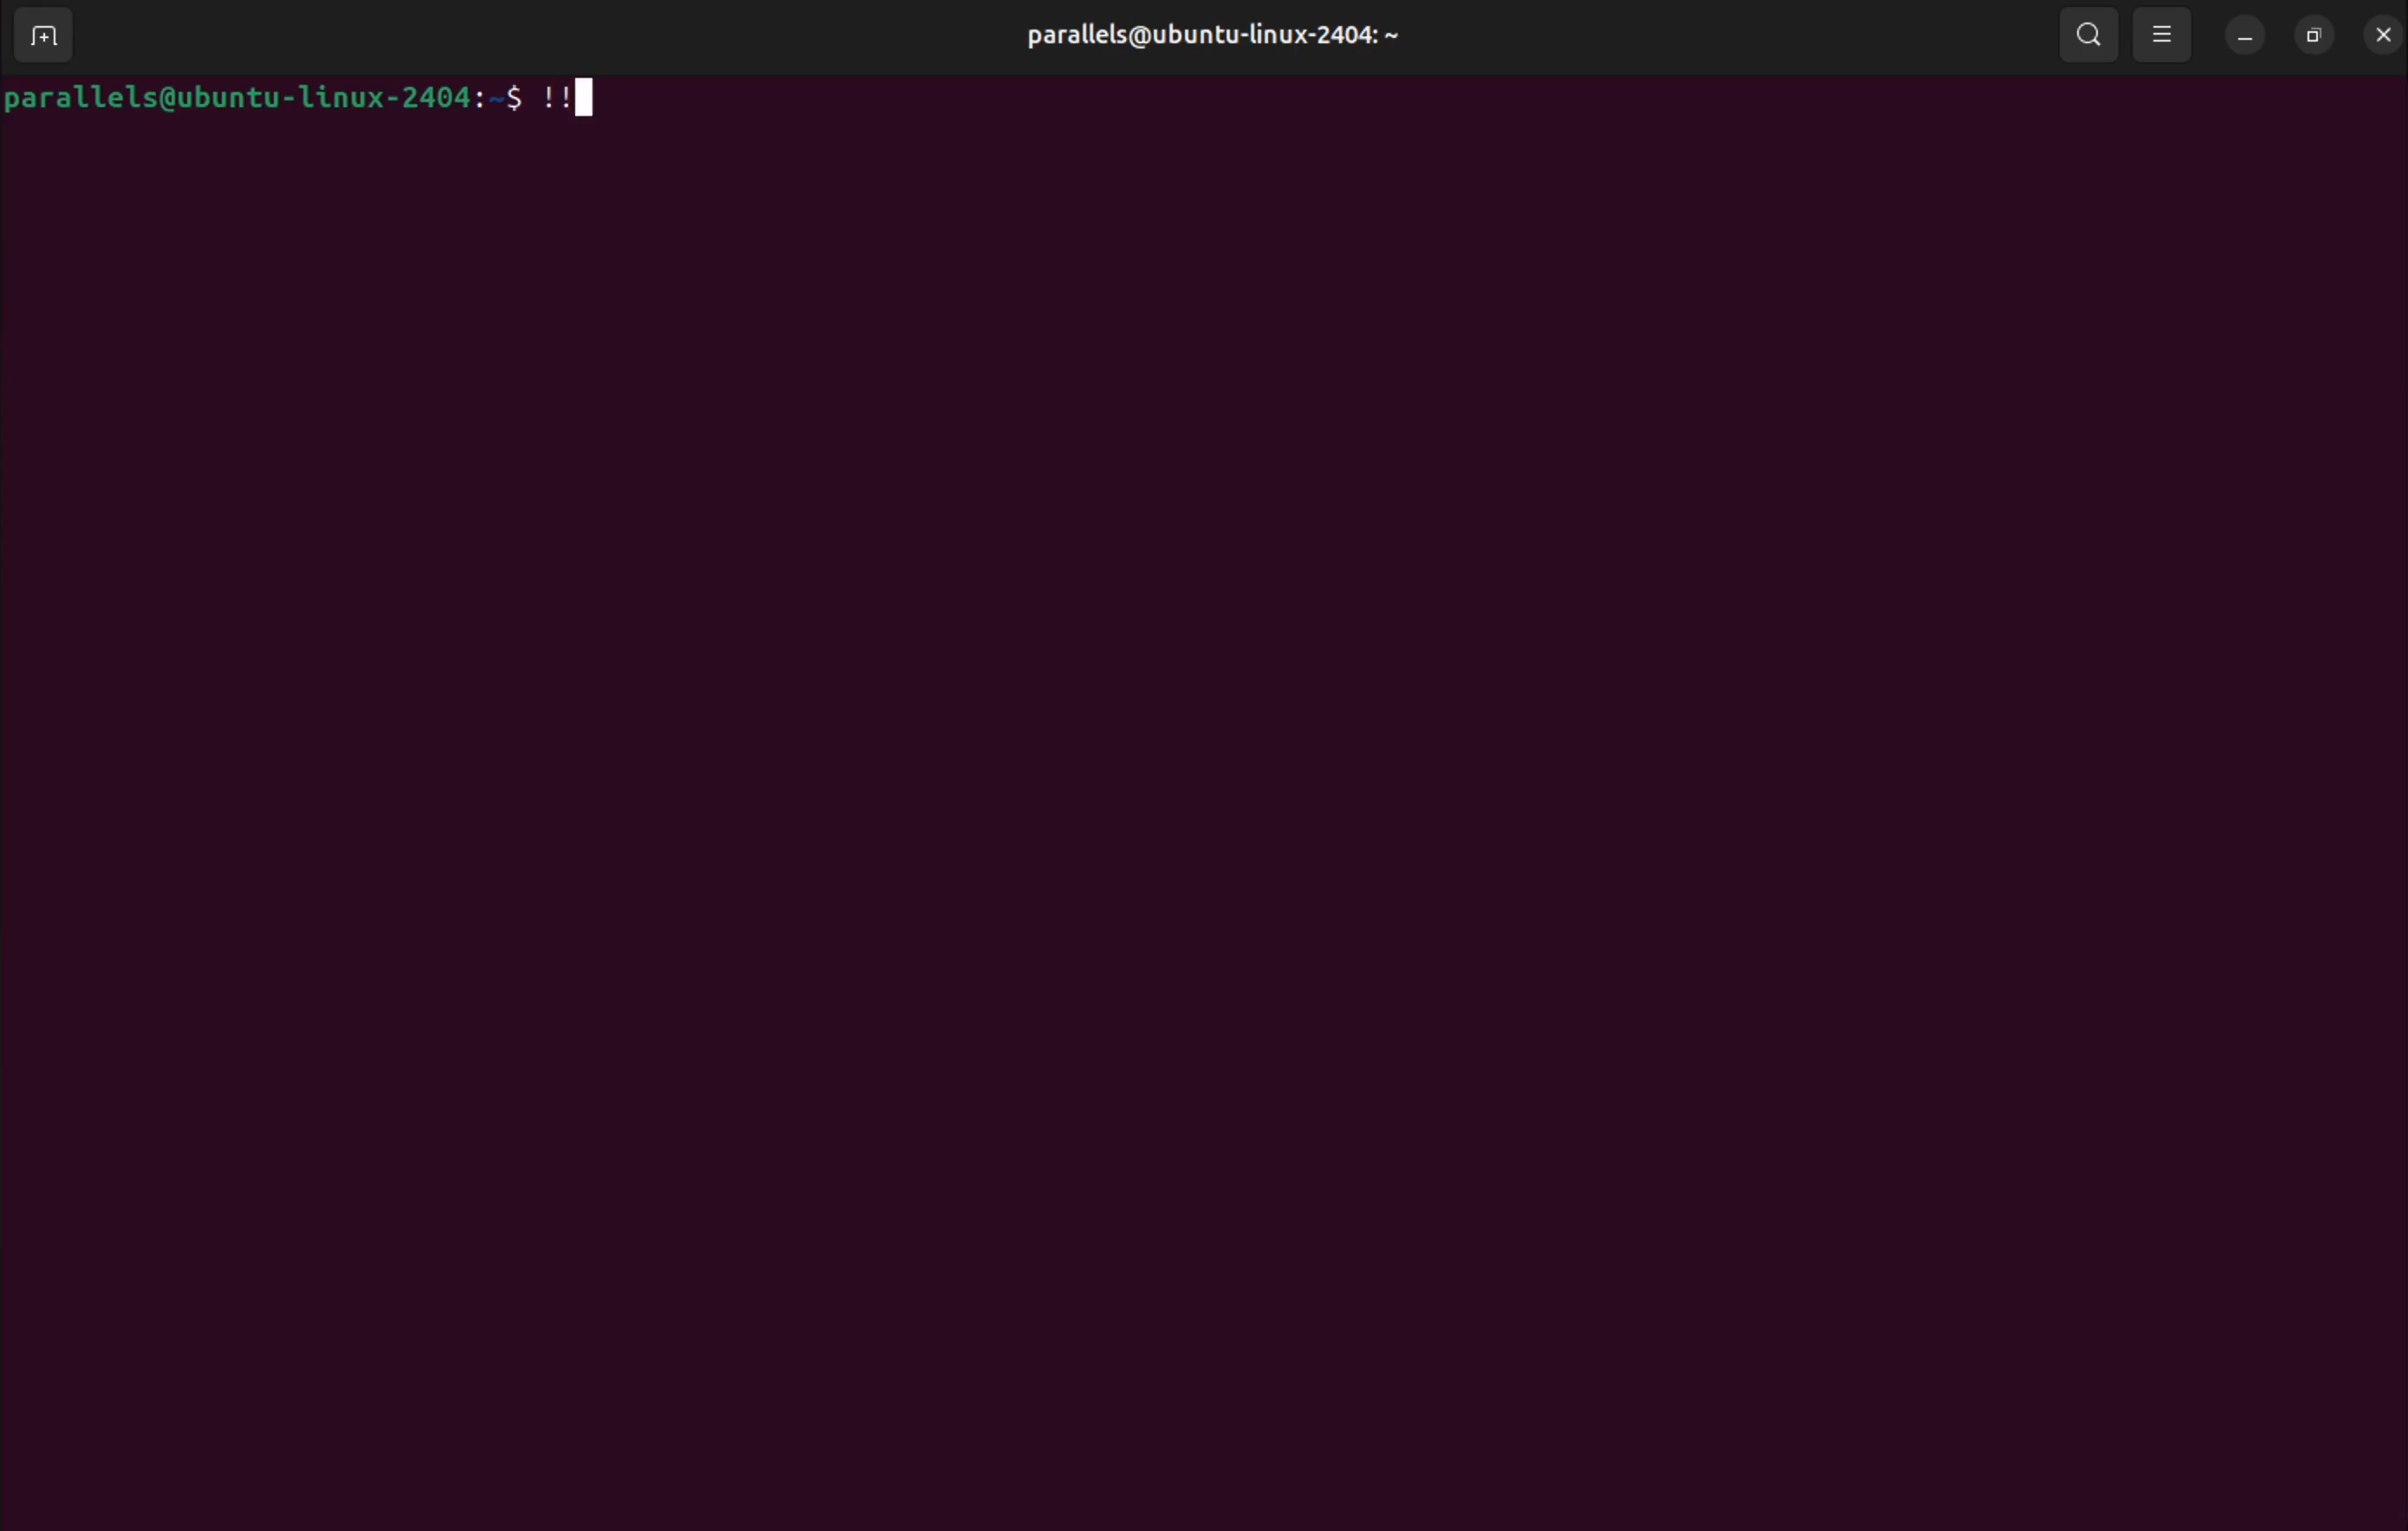  What do you see at coordinates (572, 100) in the screenshot?
I see `!!` at bounding box center [572, 100].